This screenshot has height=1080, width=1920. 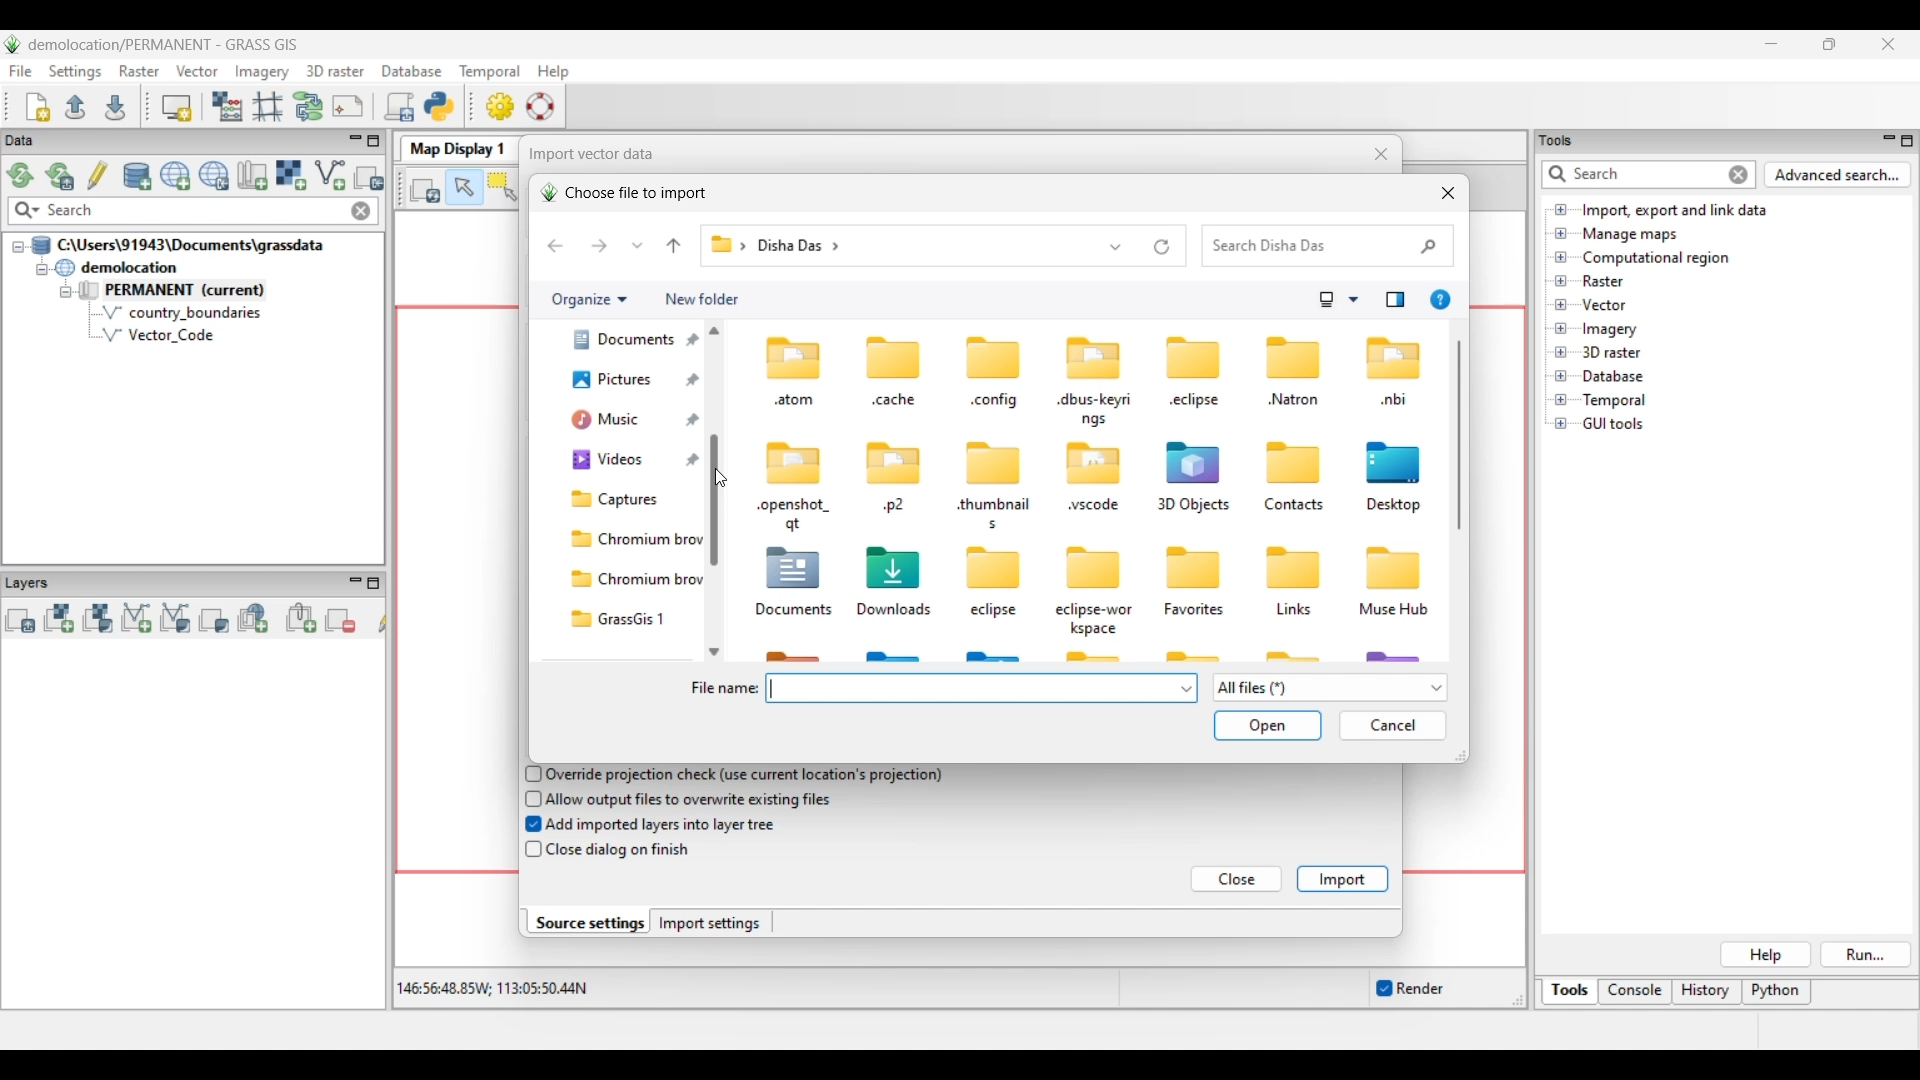 I want to click on checkbox, so click(x=529, y=773).